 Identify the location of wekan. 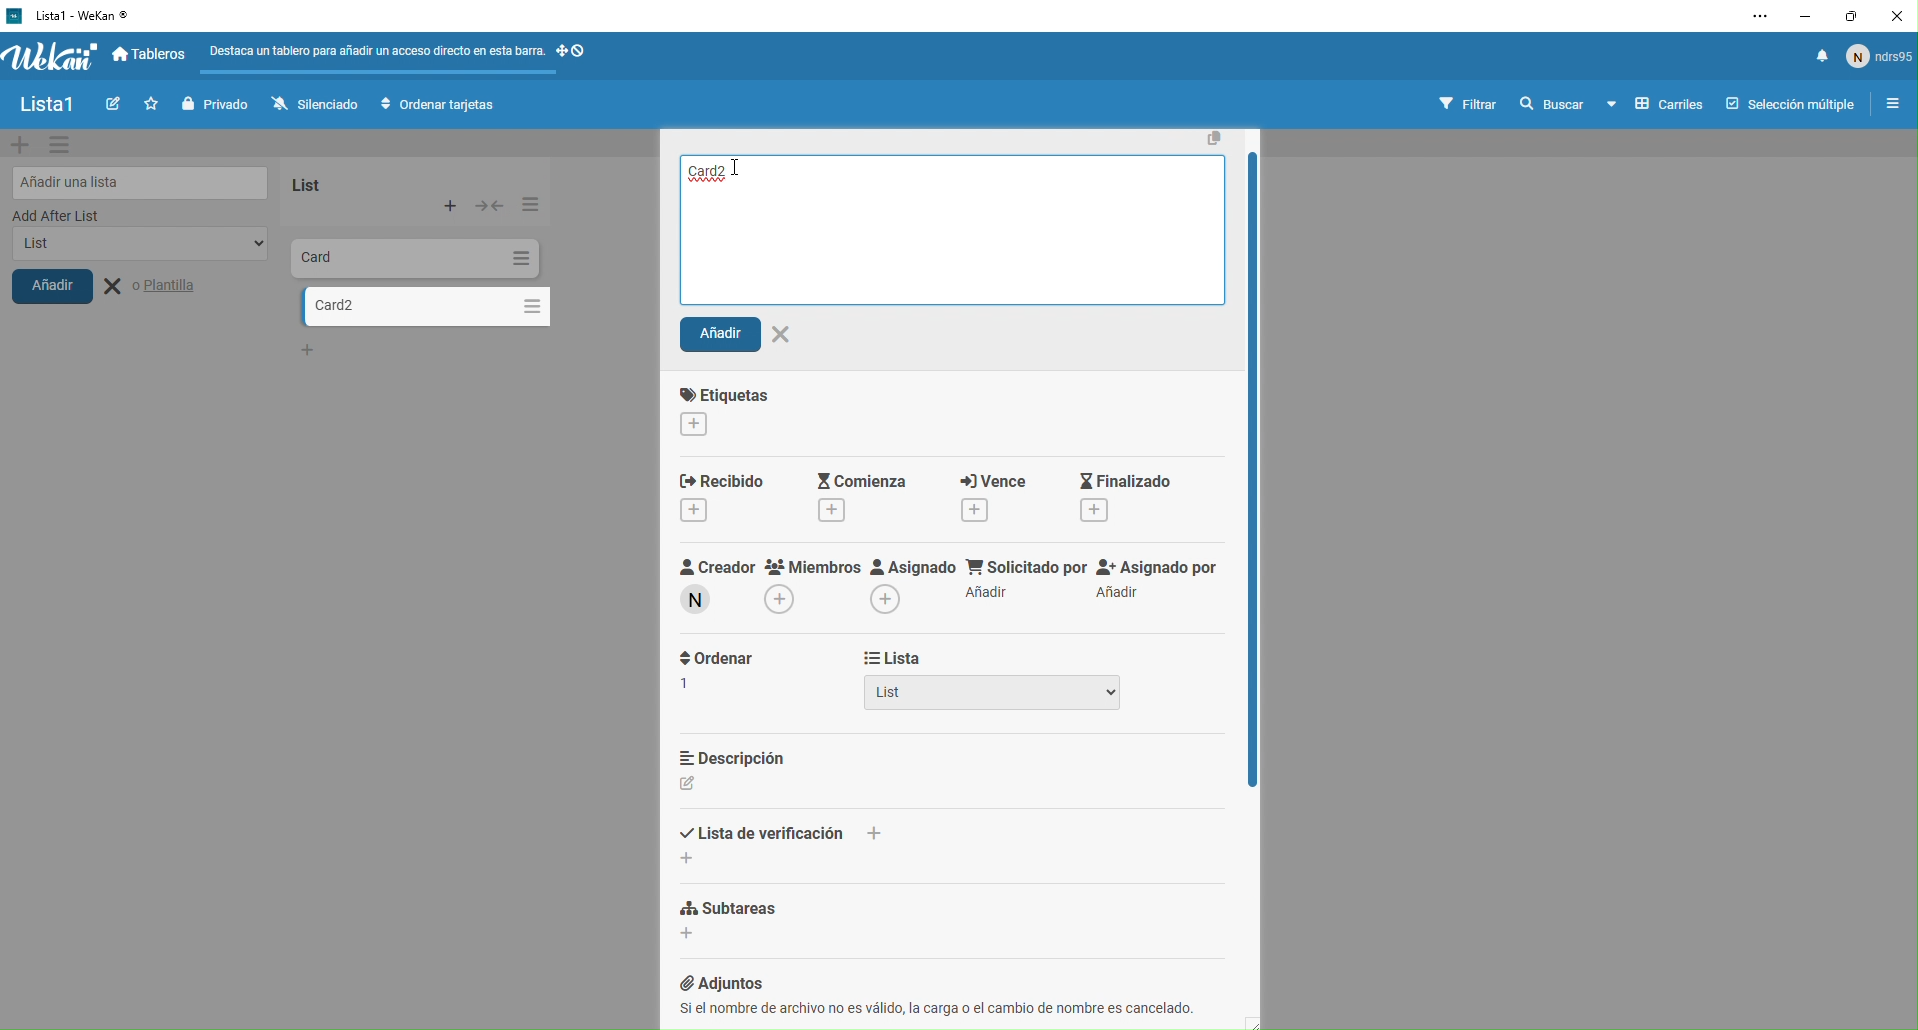
(51, 58).